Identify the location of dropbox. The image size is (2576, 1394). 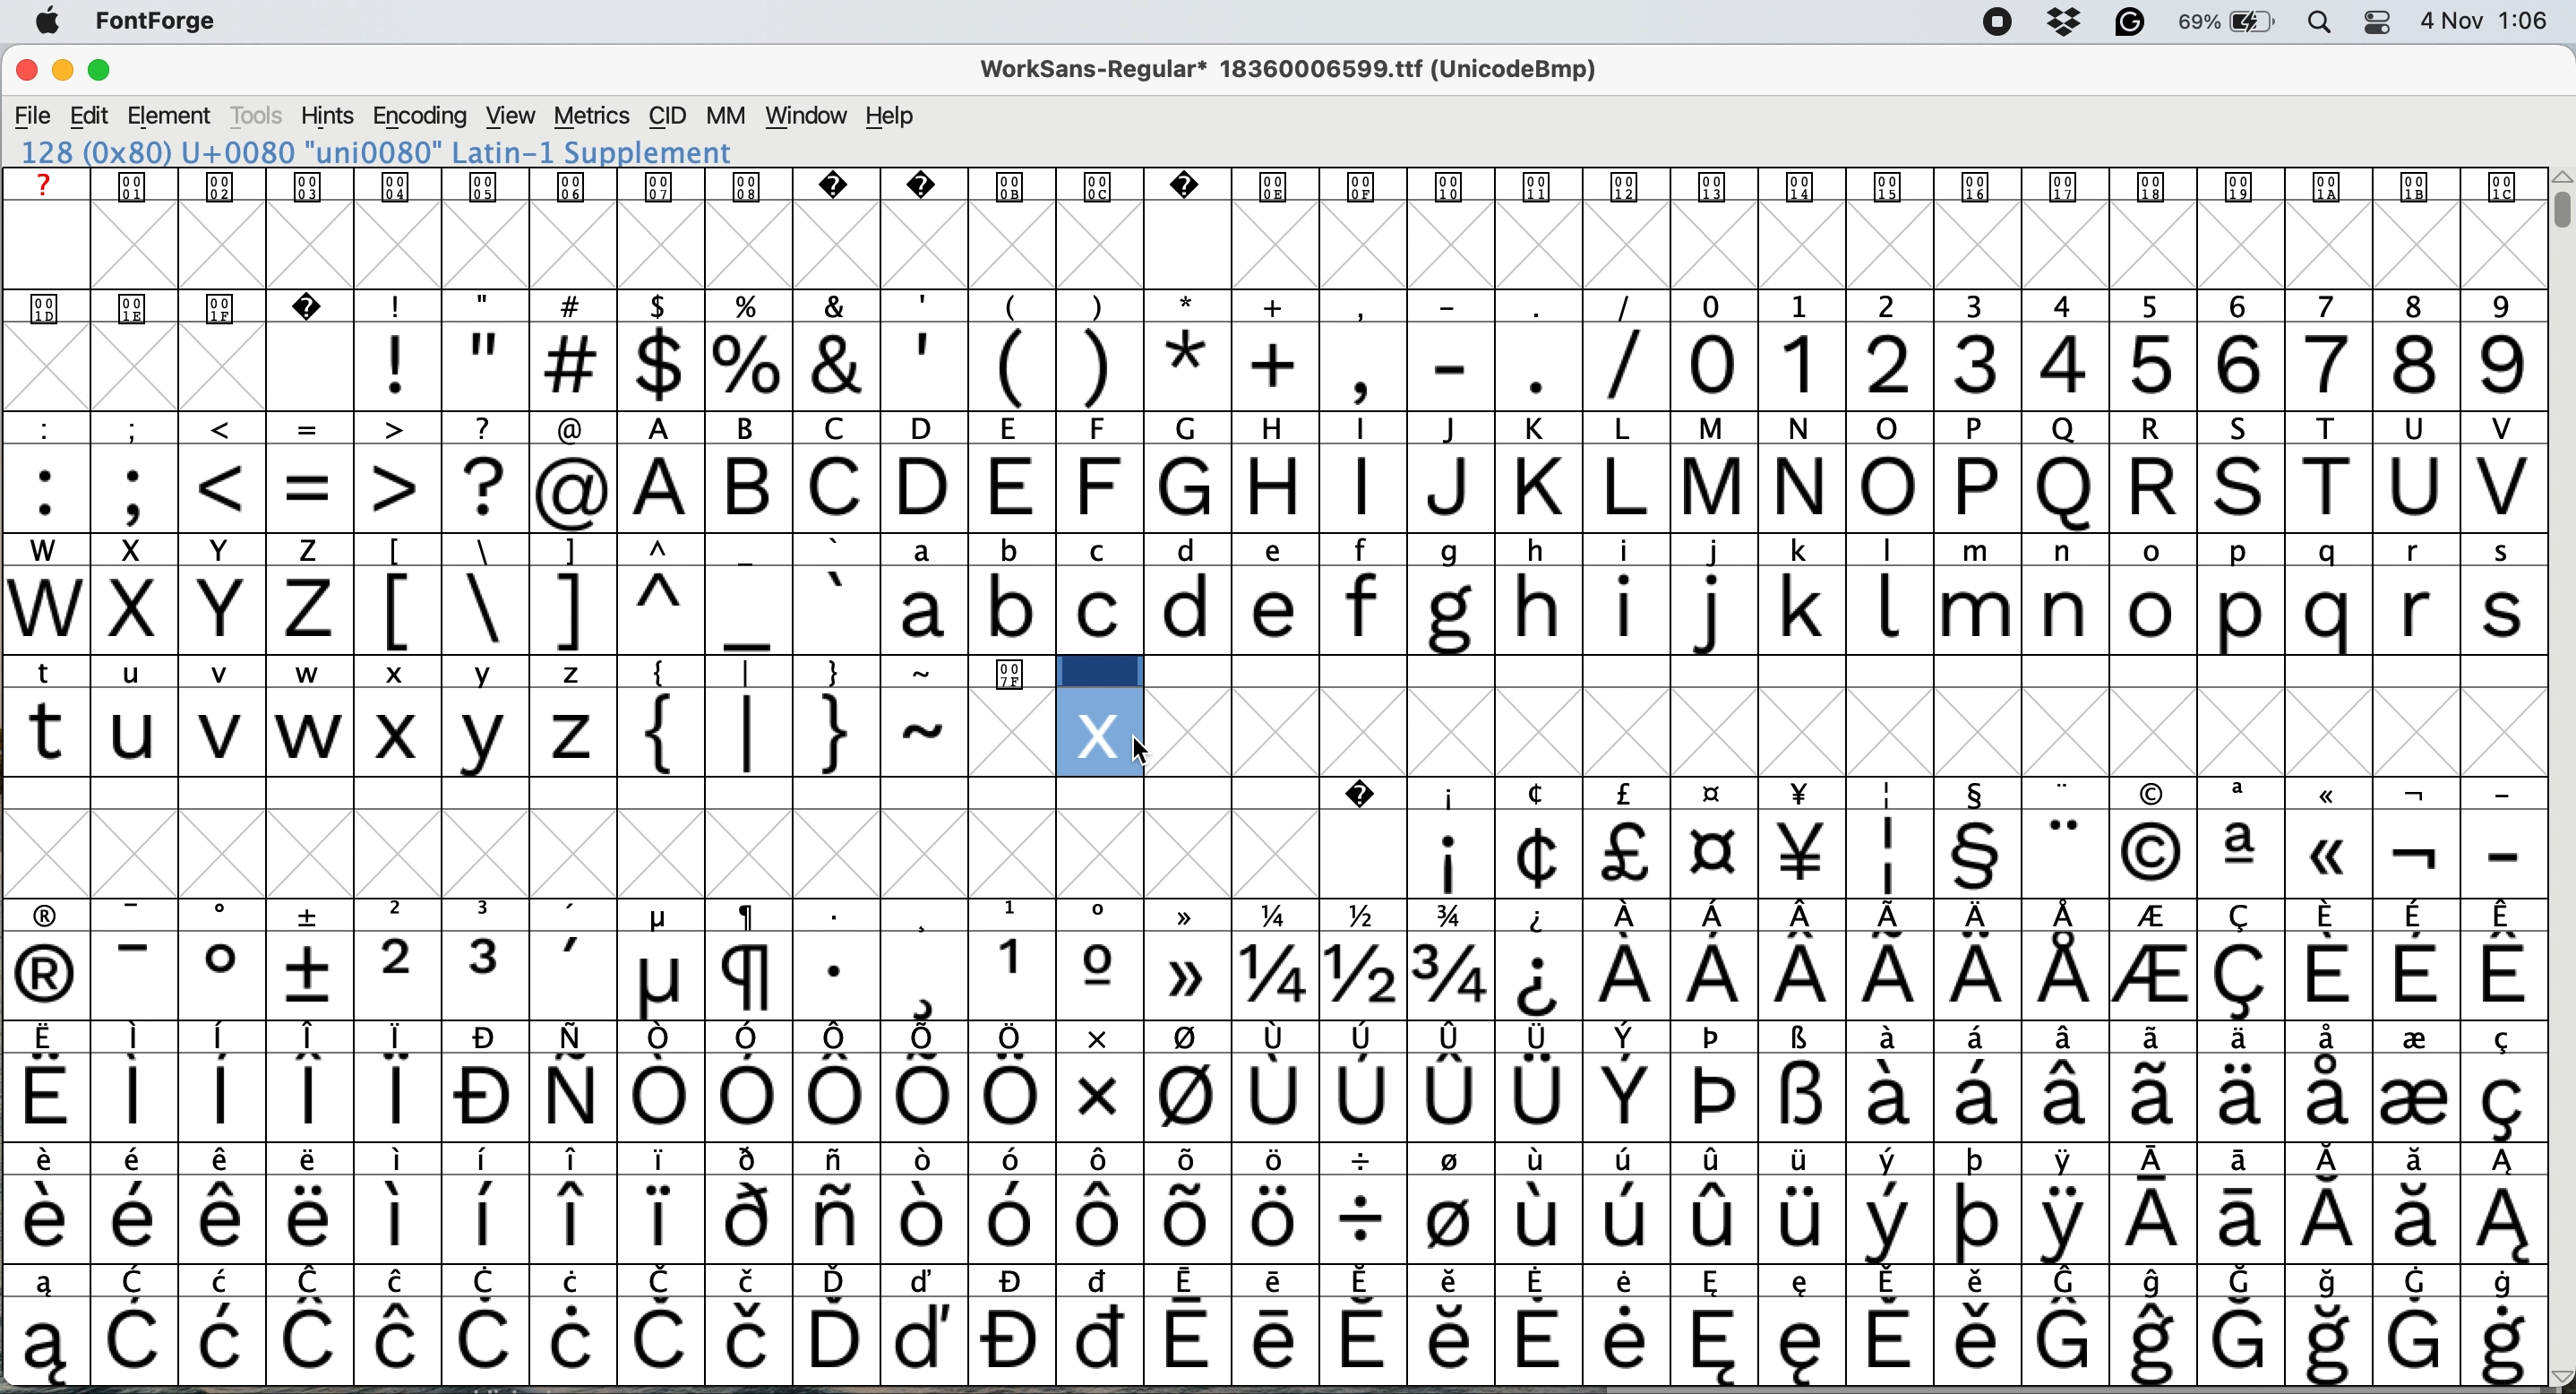
(2062, 23).